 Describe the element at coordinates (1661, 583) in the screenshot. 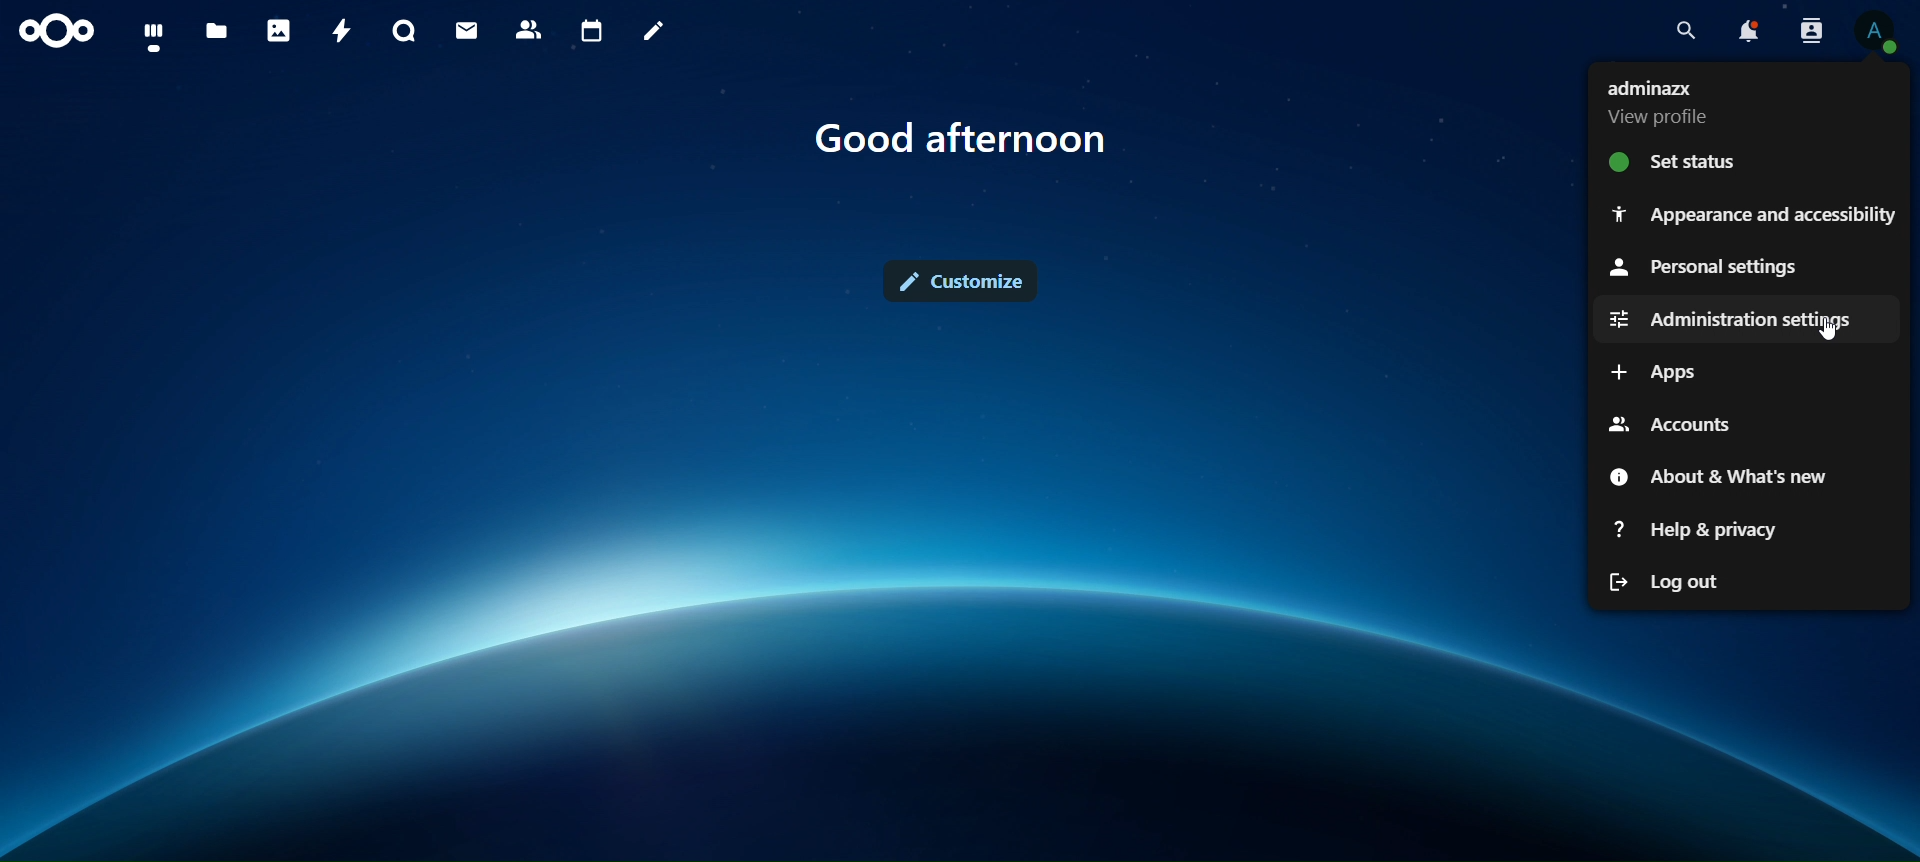

I see `log out` at that location.